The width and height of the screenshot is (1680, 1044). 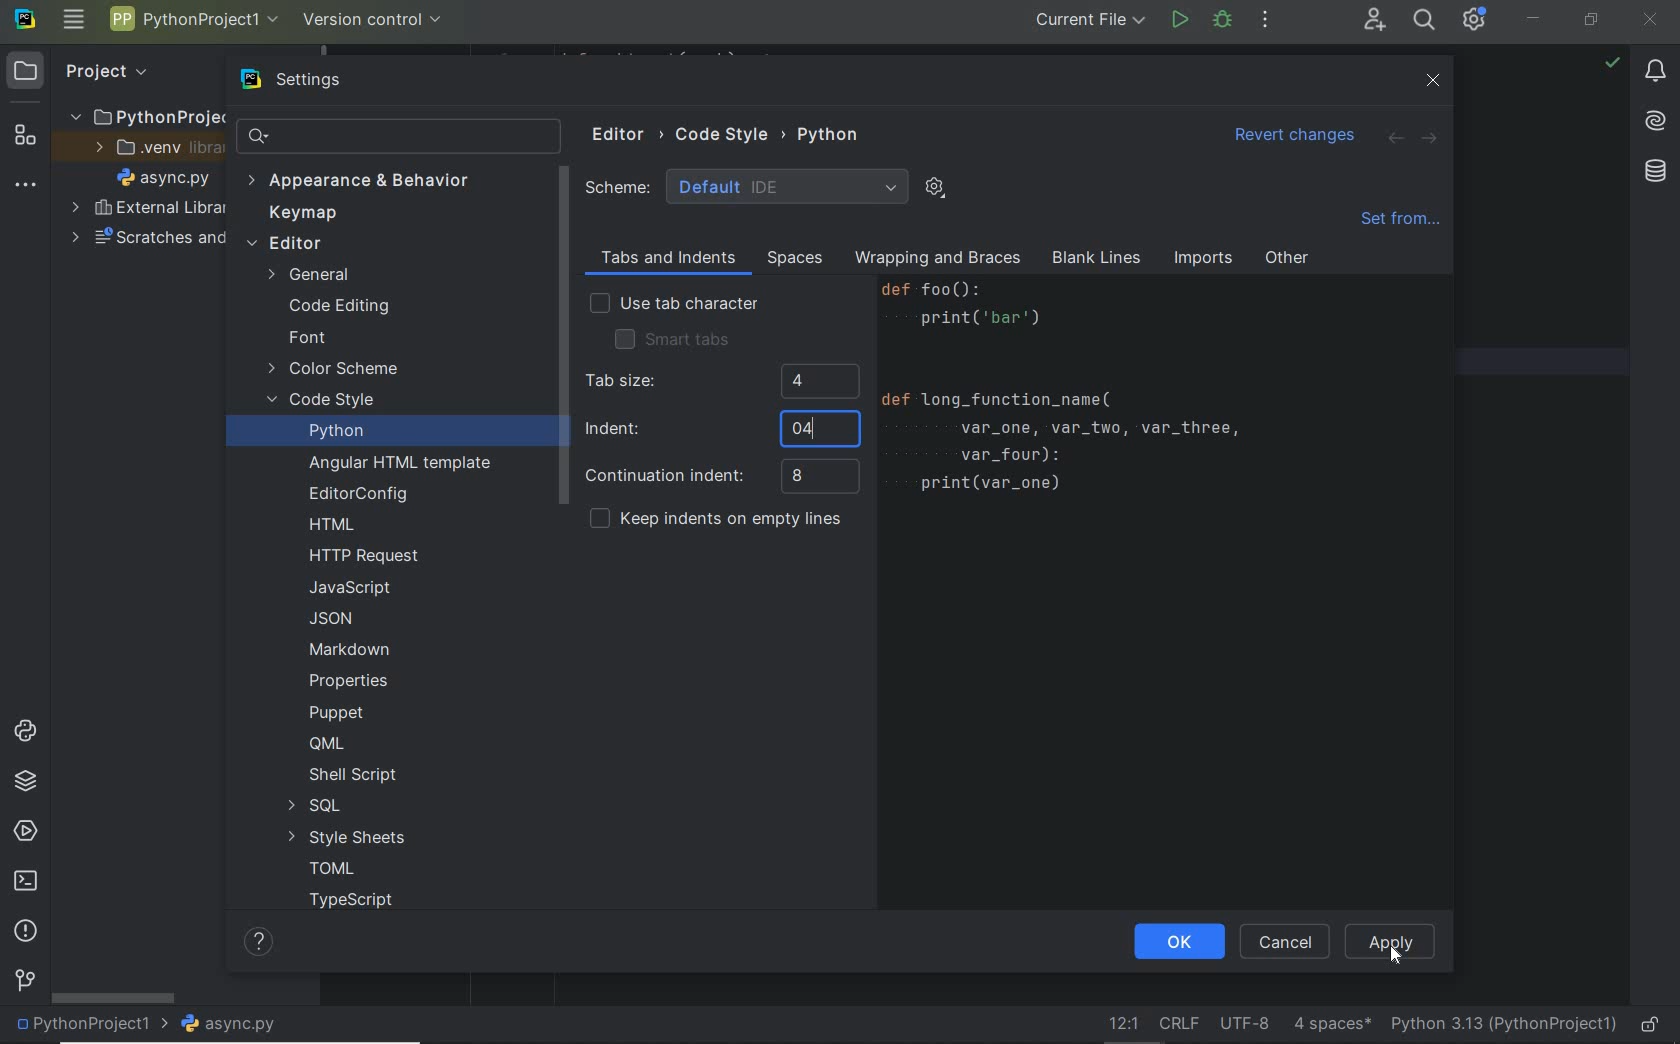 What do you see at coordinates (1178, 944) in the screenshot?
I see `ok` at bounding box center [1178, 944].